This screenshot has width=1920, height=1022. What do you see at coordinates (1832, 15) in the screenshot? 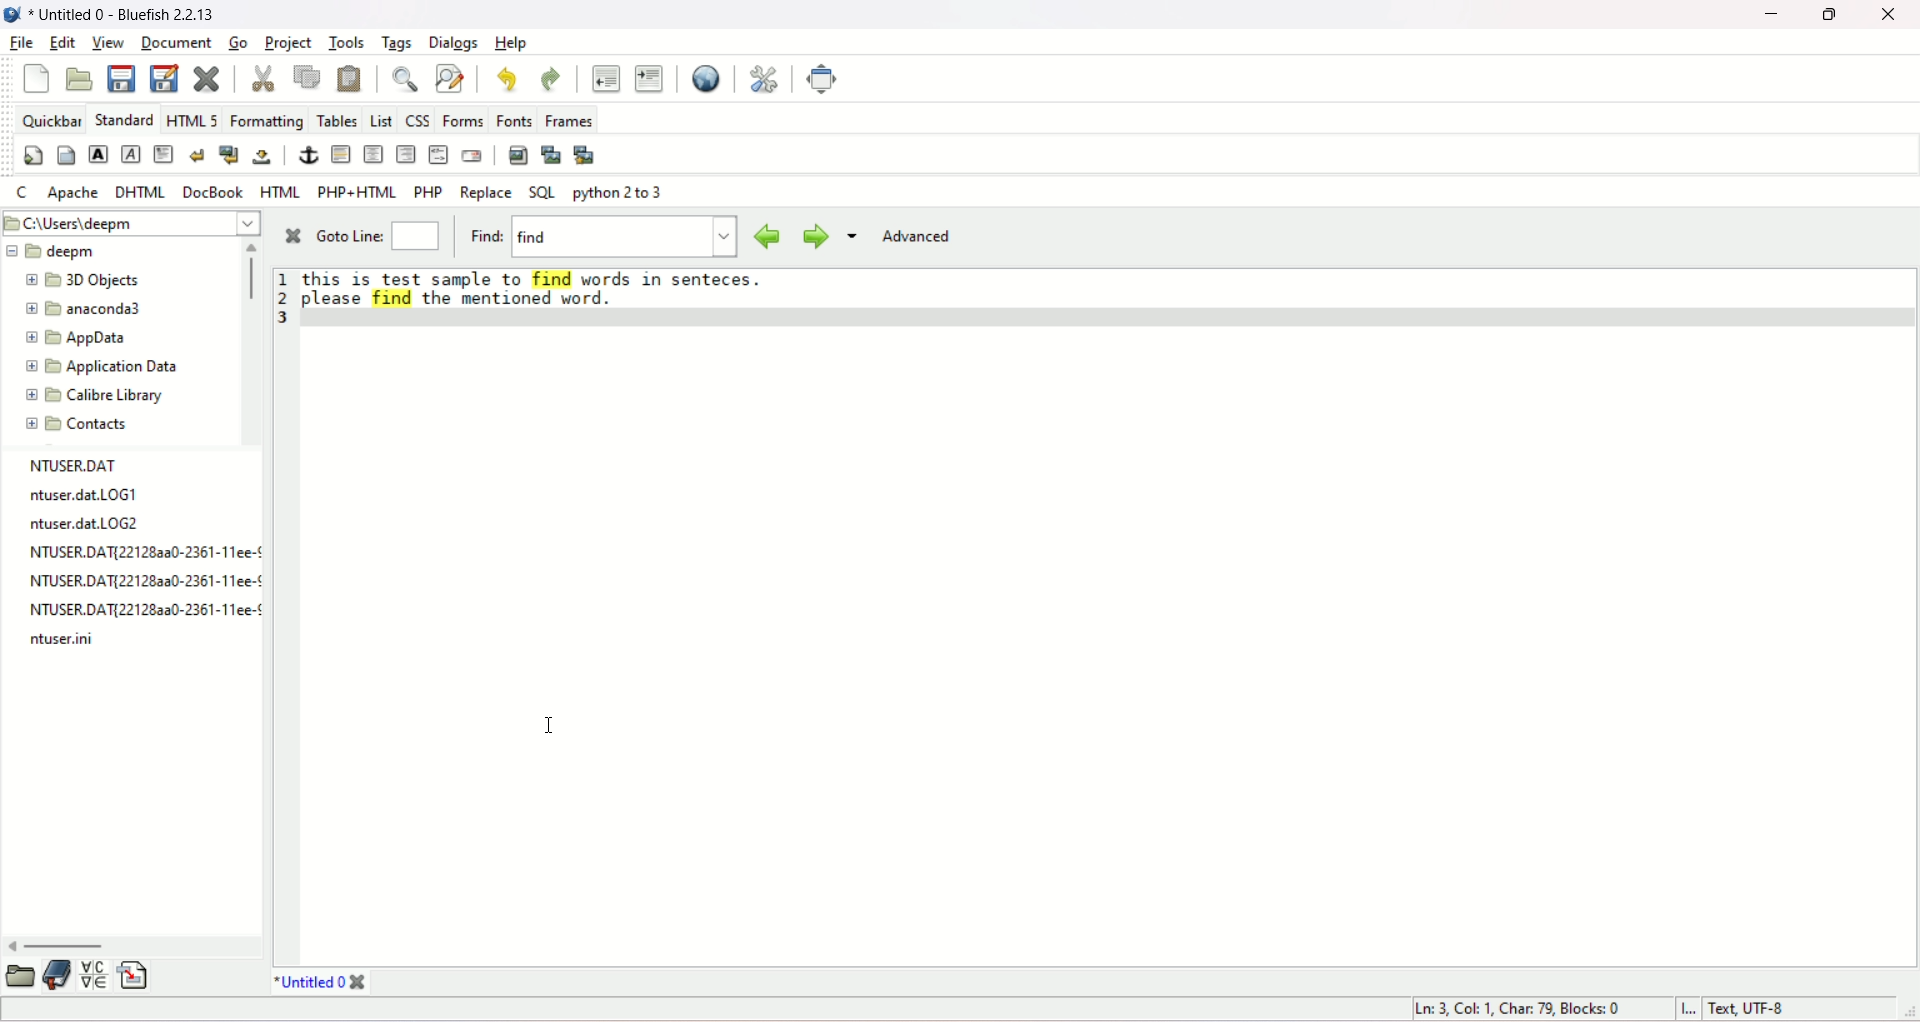
I see `maximize` at bounding box center [1832, 15].